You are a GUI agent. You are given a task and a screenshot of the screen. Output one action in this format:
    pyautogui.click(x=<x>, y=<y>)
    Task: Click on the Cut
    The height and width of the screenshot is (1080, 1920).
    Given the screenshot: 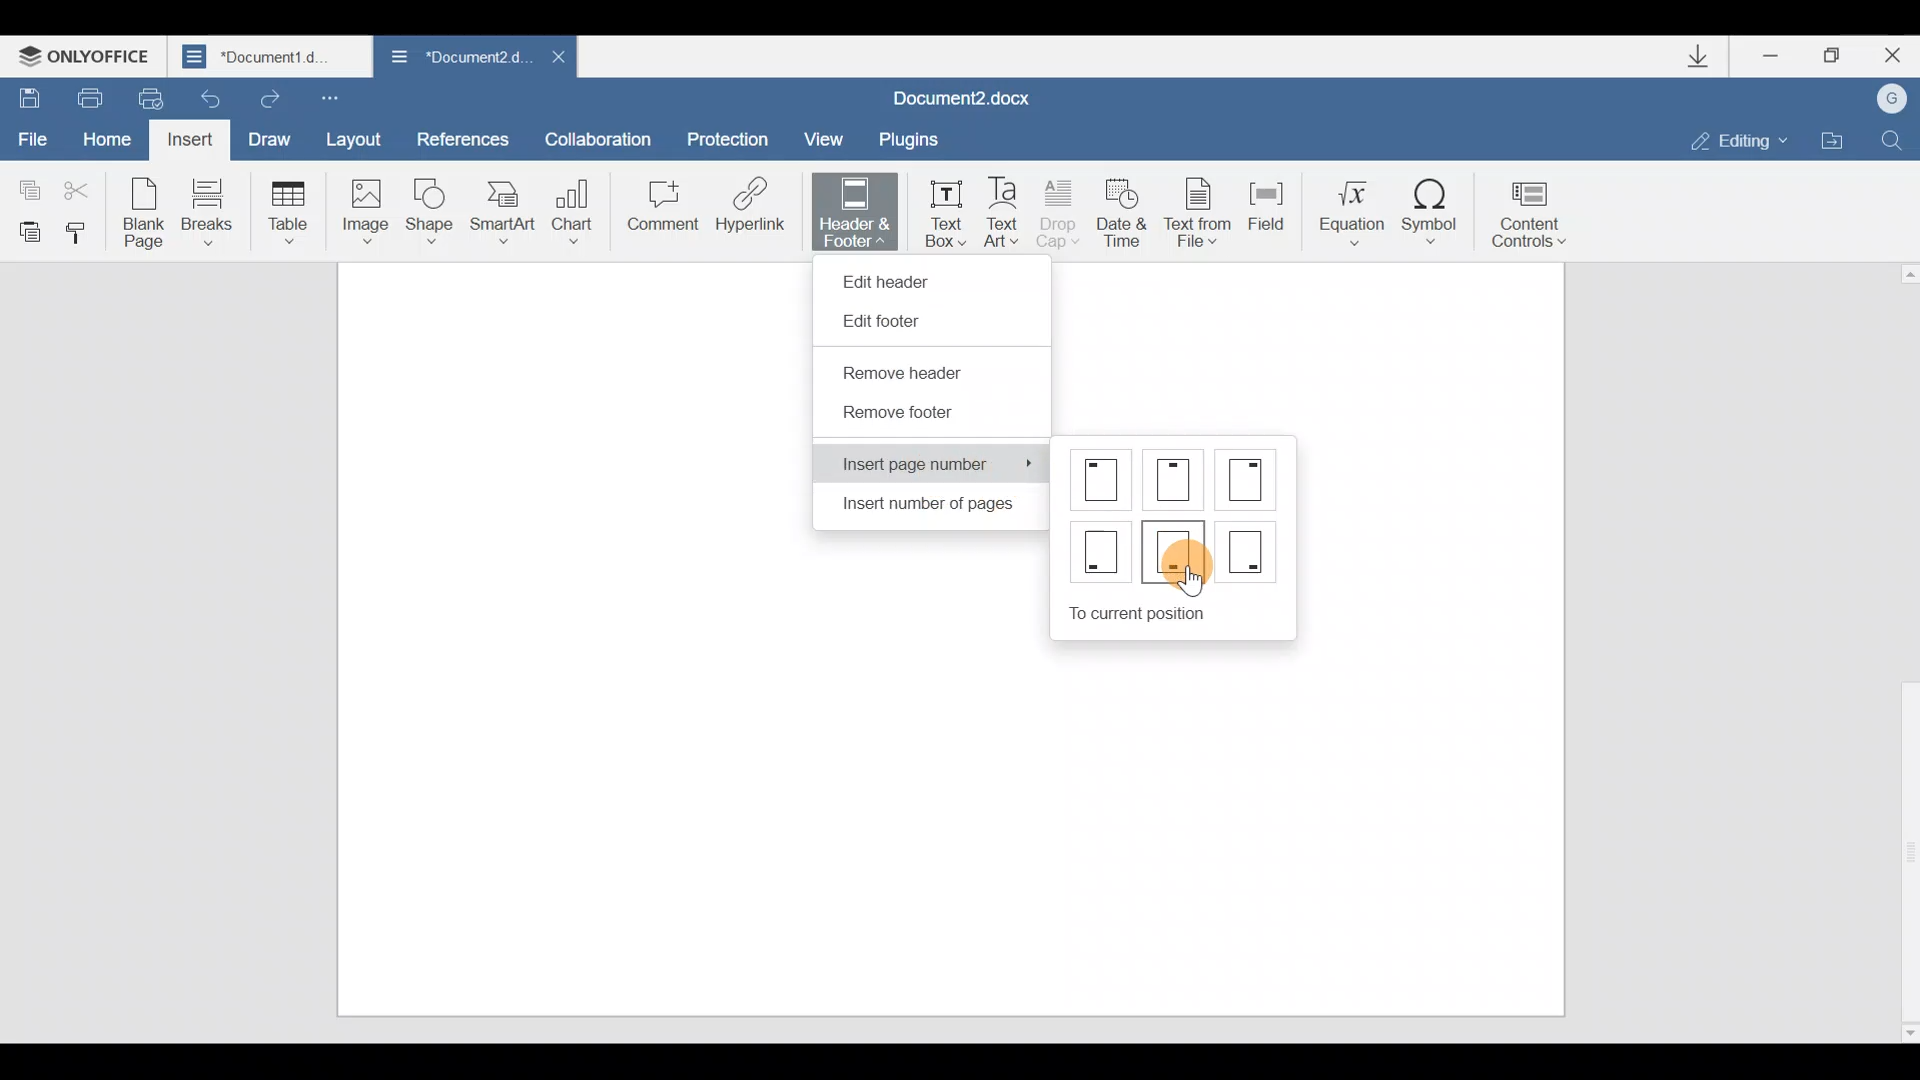 What is the action you would take?
    pyautogui.click(x=82, y=191)
    